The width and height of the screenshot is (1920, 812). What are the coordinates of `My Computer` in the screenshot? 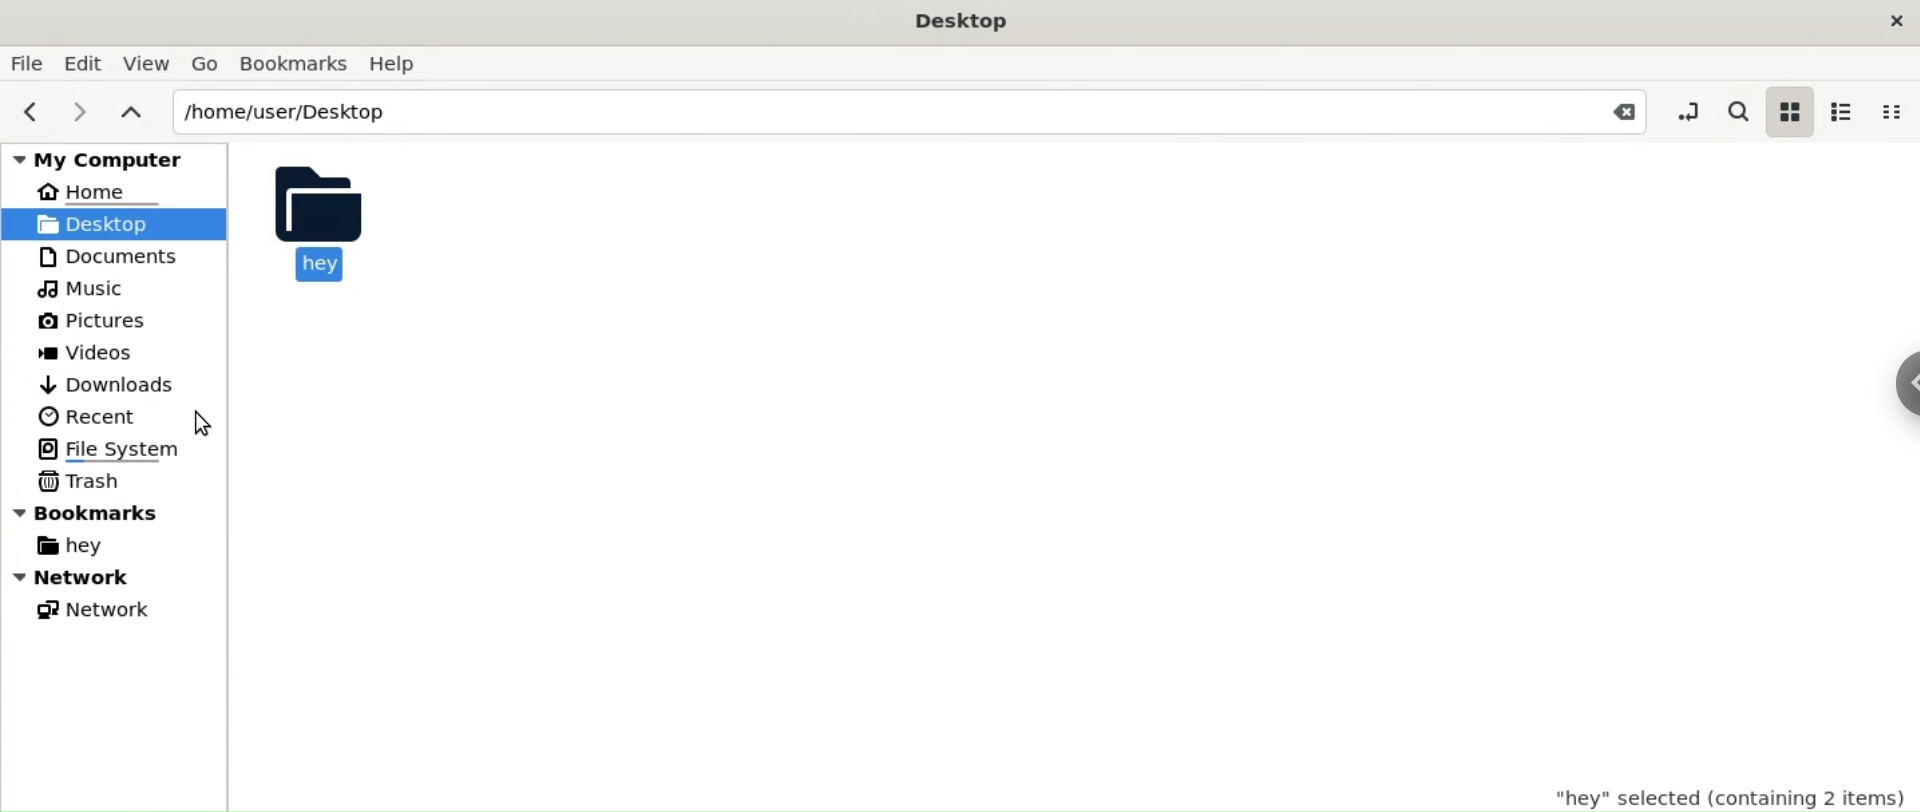 It's located at (109, 156).